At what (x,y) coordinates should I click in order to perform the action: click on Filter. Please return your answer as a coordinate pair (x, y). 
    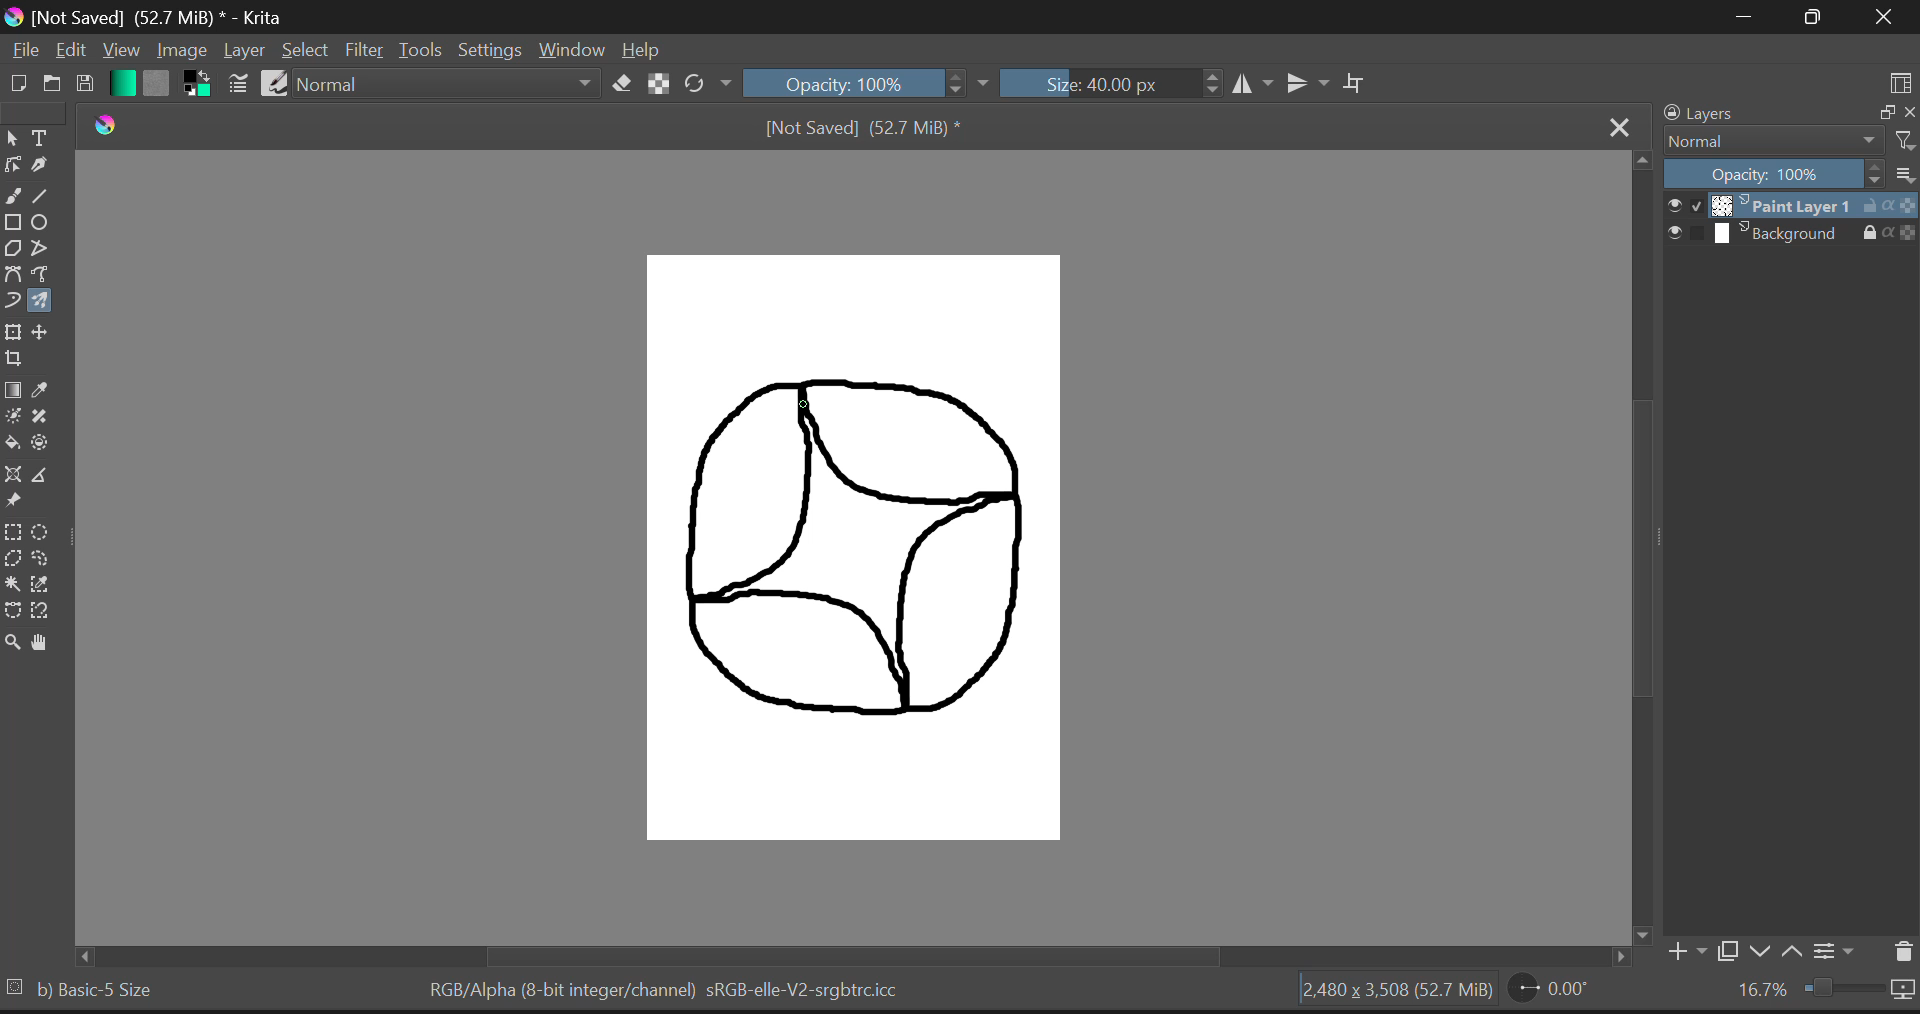
    Looking at the image, I should click on (366, 51).